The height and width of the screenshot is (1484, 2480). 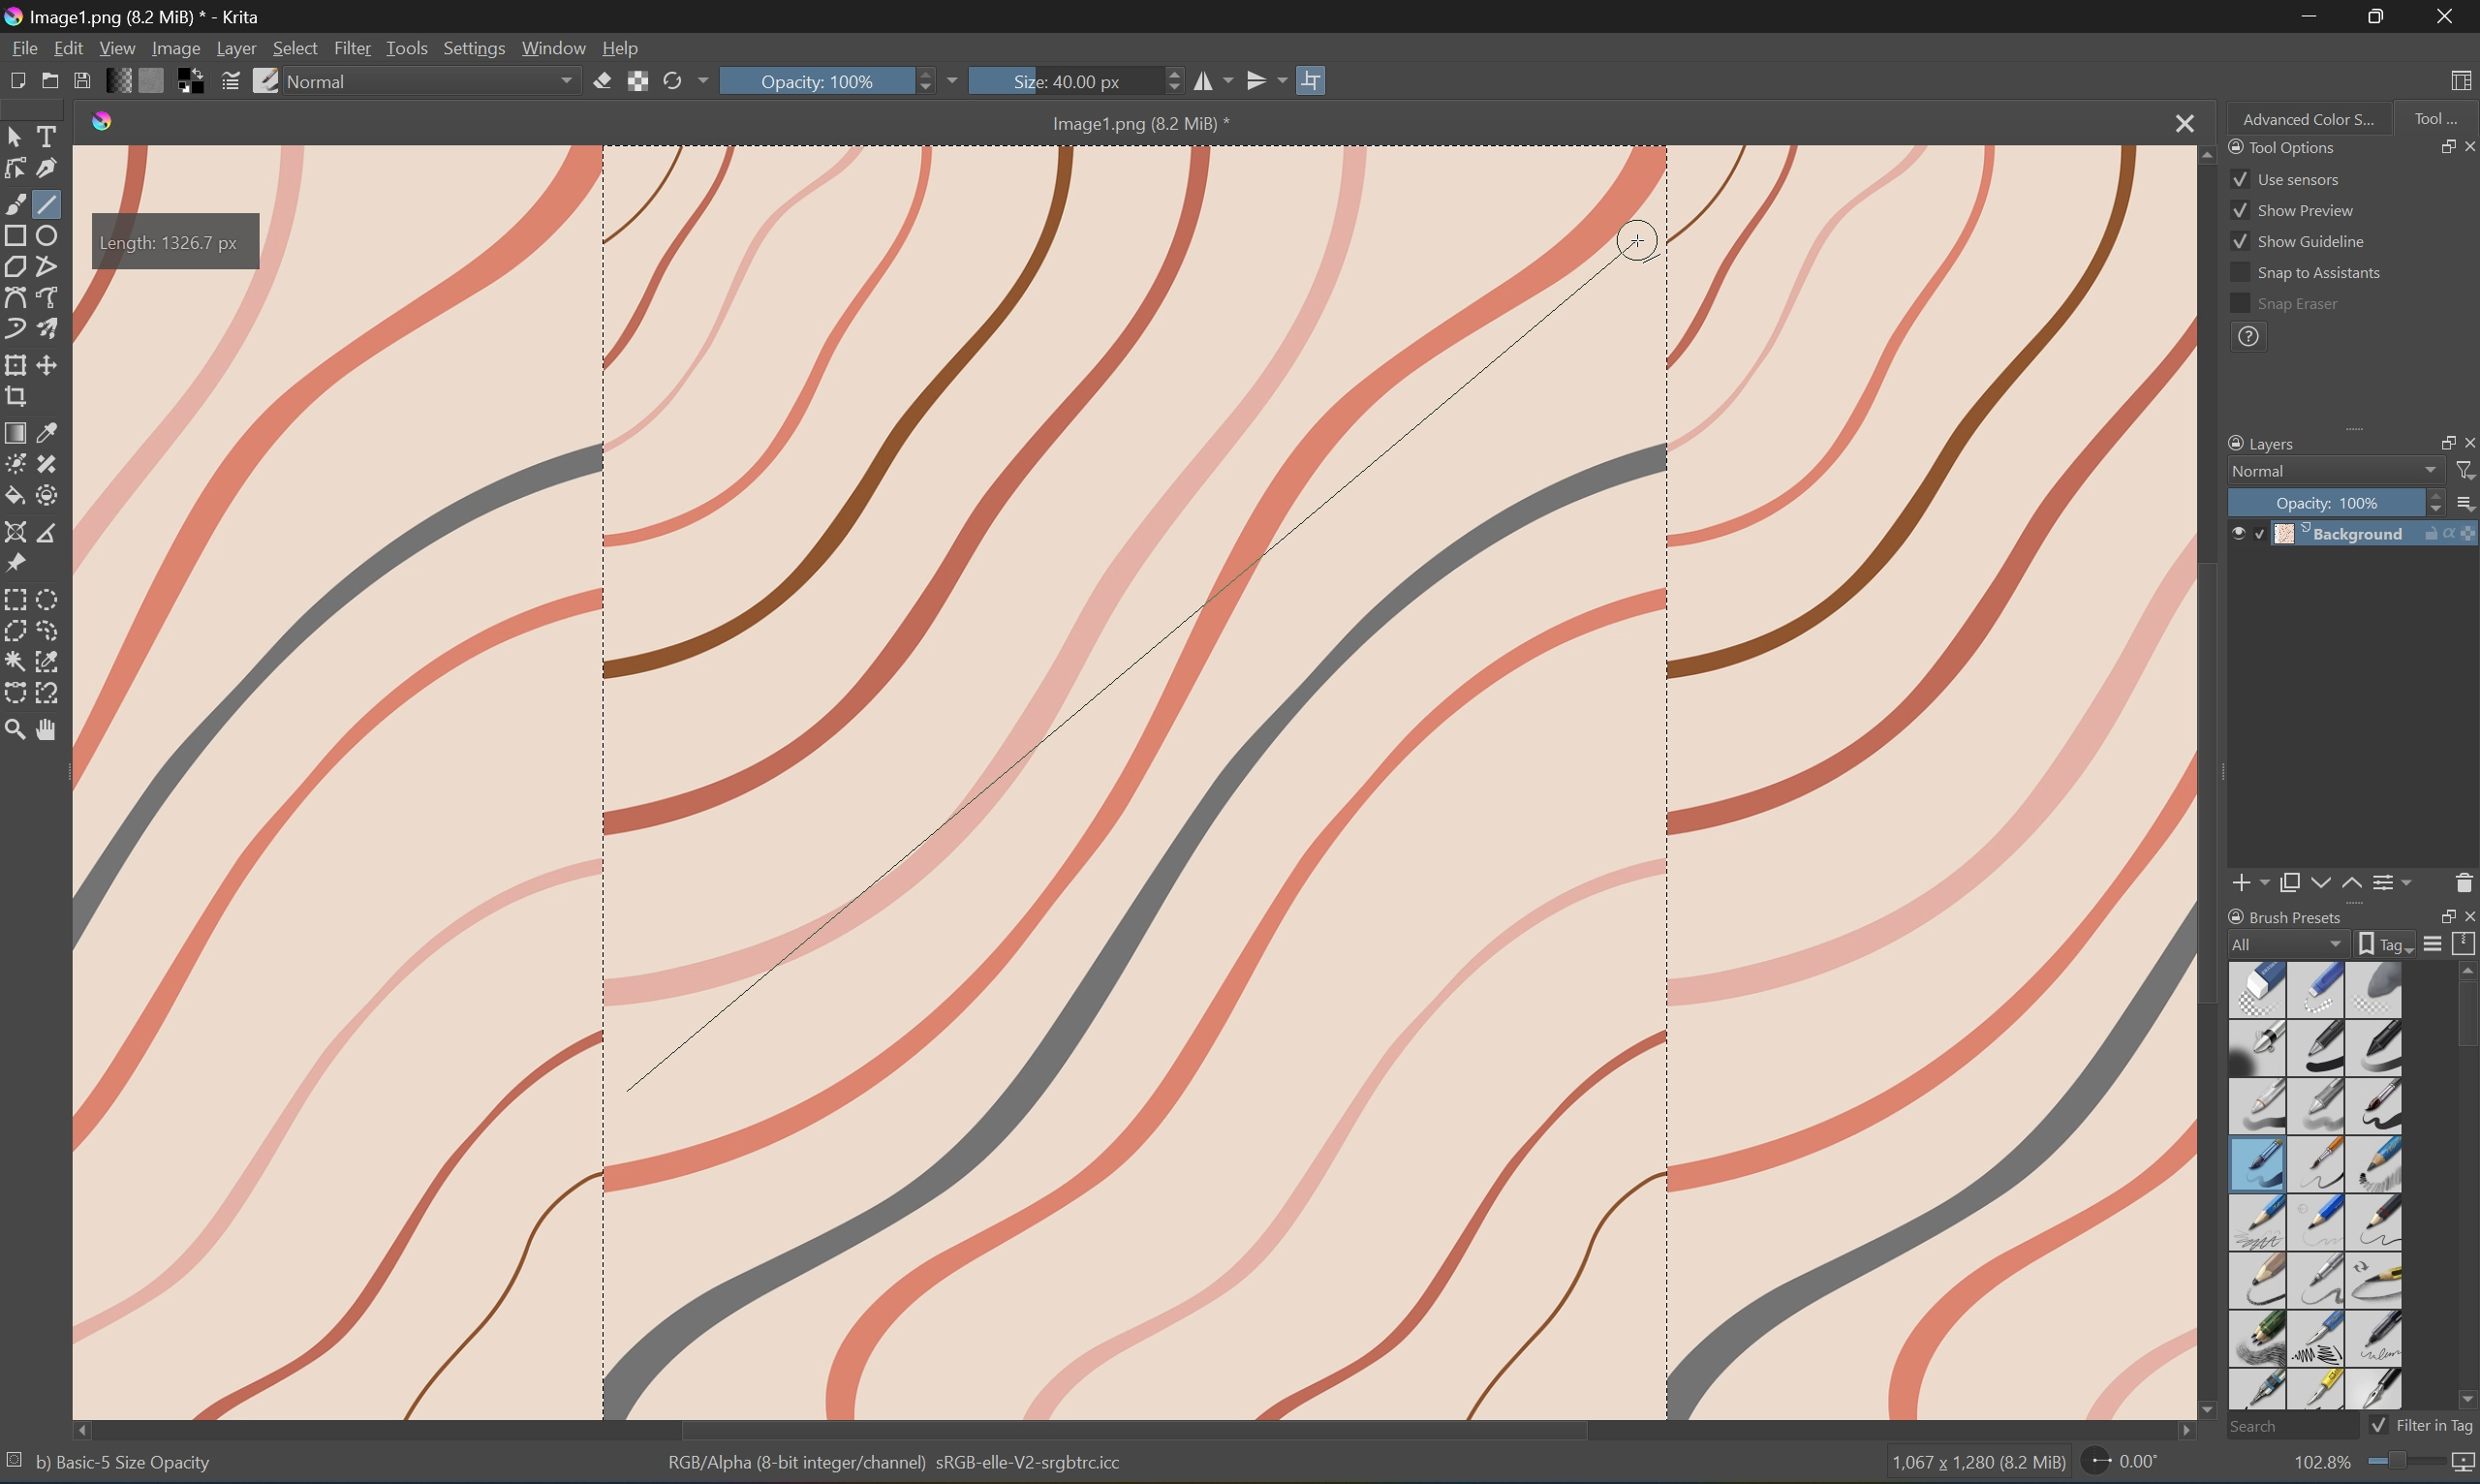 What do you see at coordinates (16, 329) in the screenshot?
I see `Dynamic brush tool` at bounding box center [16, 329].